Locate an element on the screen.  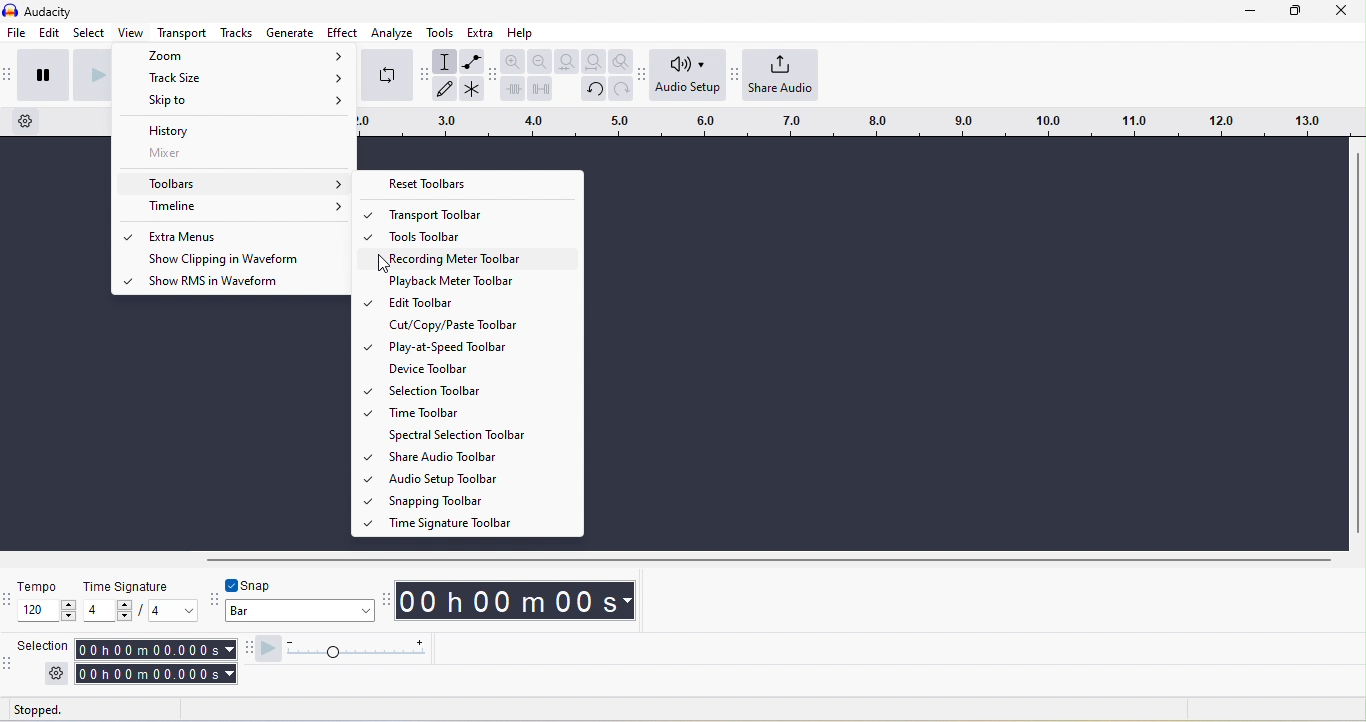
play at speed toolbar is located at coordinates (246, 649).